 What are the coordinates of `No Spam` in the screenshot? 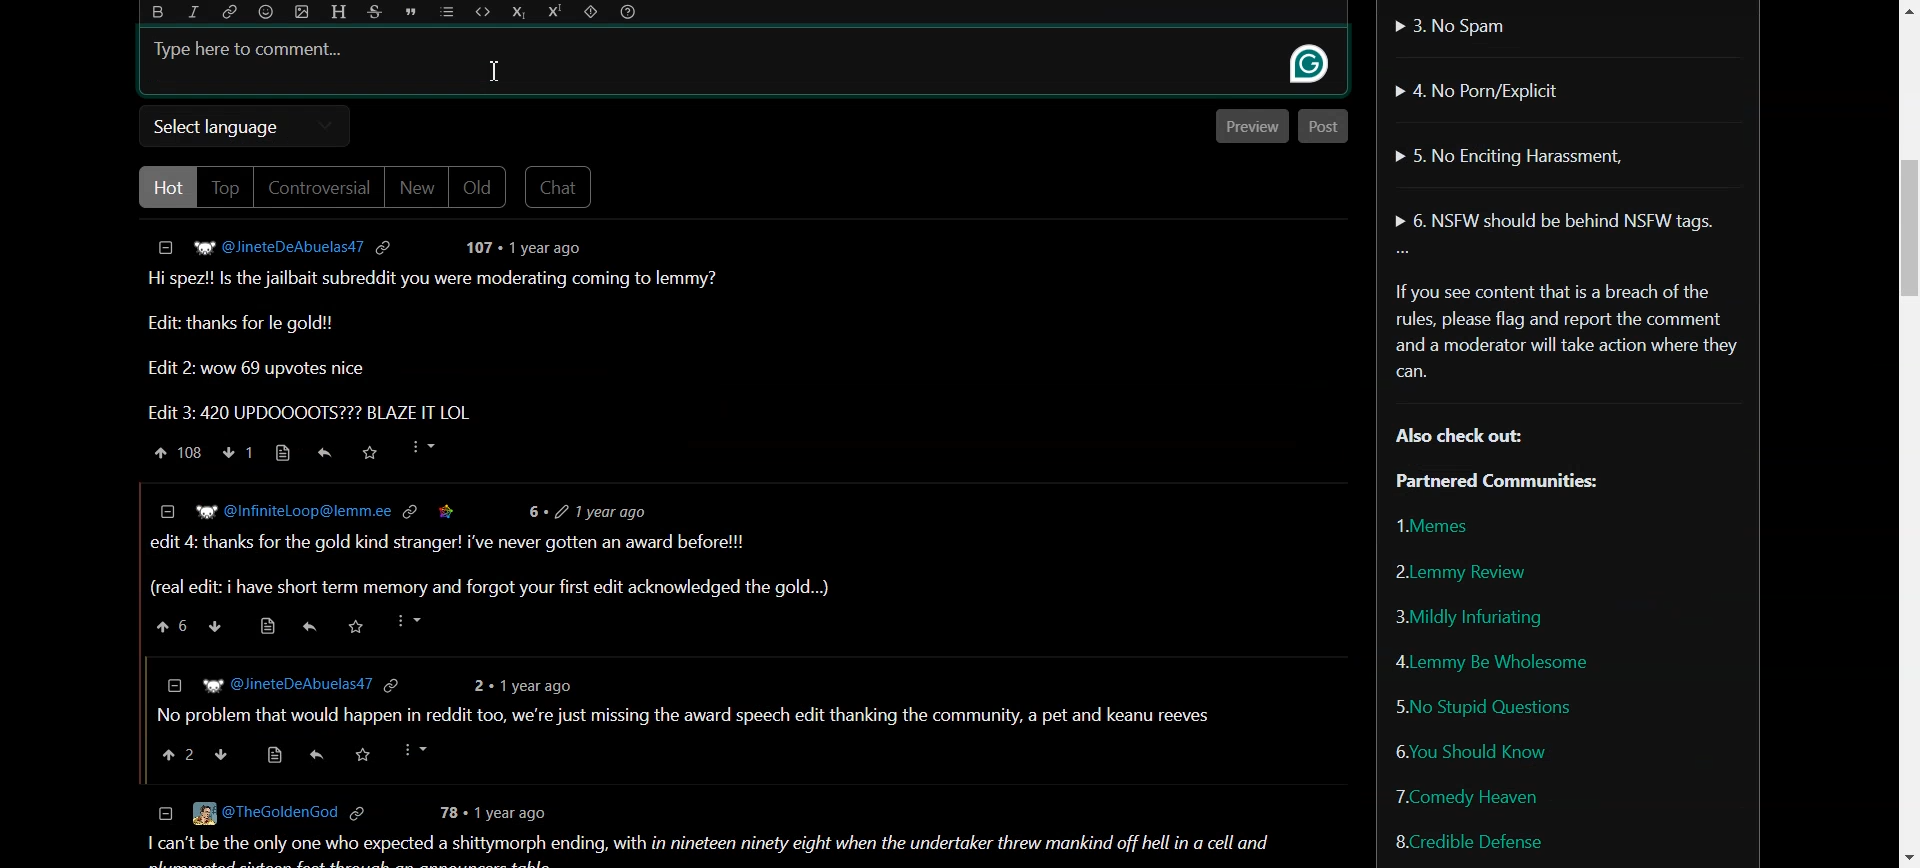 It's located at (1452, 24).